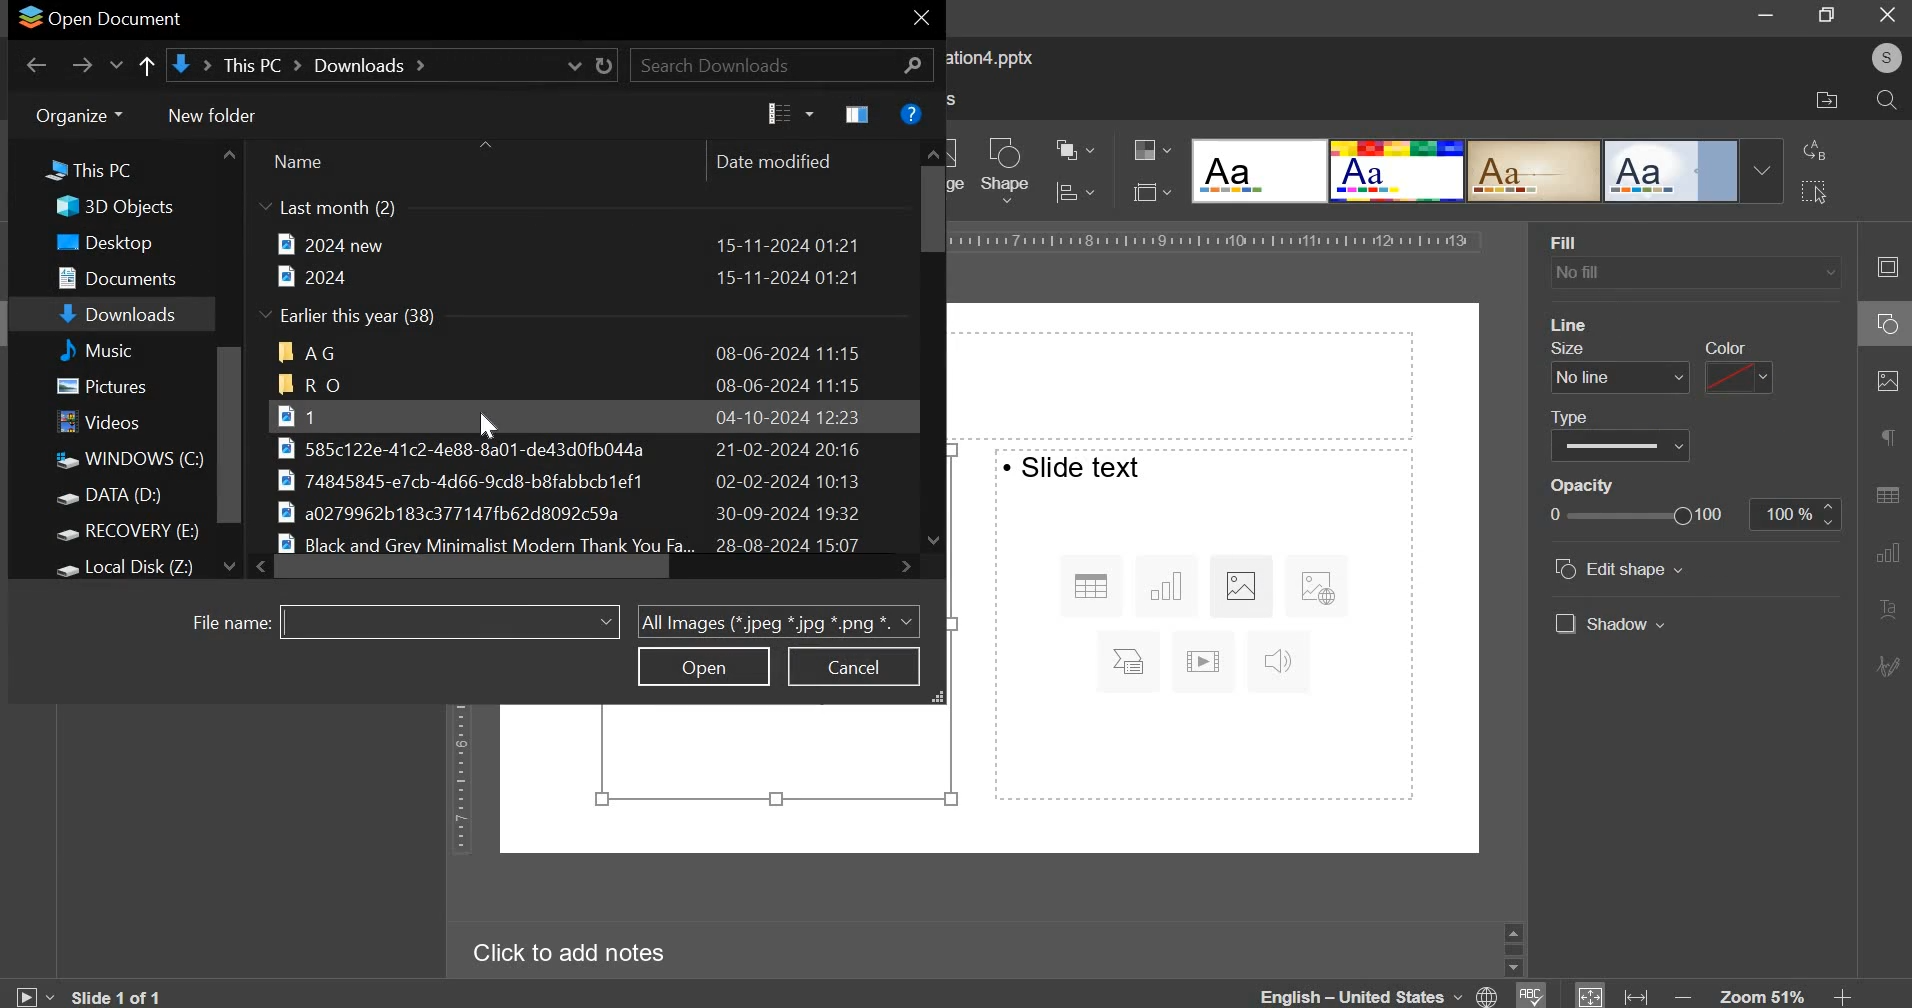 Image resolution: width=1912 pixels, height=1008 pixels. Describe the element at coordinates (121, 316) in the screenshot. I see `downloads` at that location.